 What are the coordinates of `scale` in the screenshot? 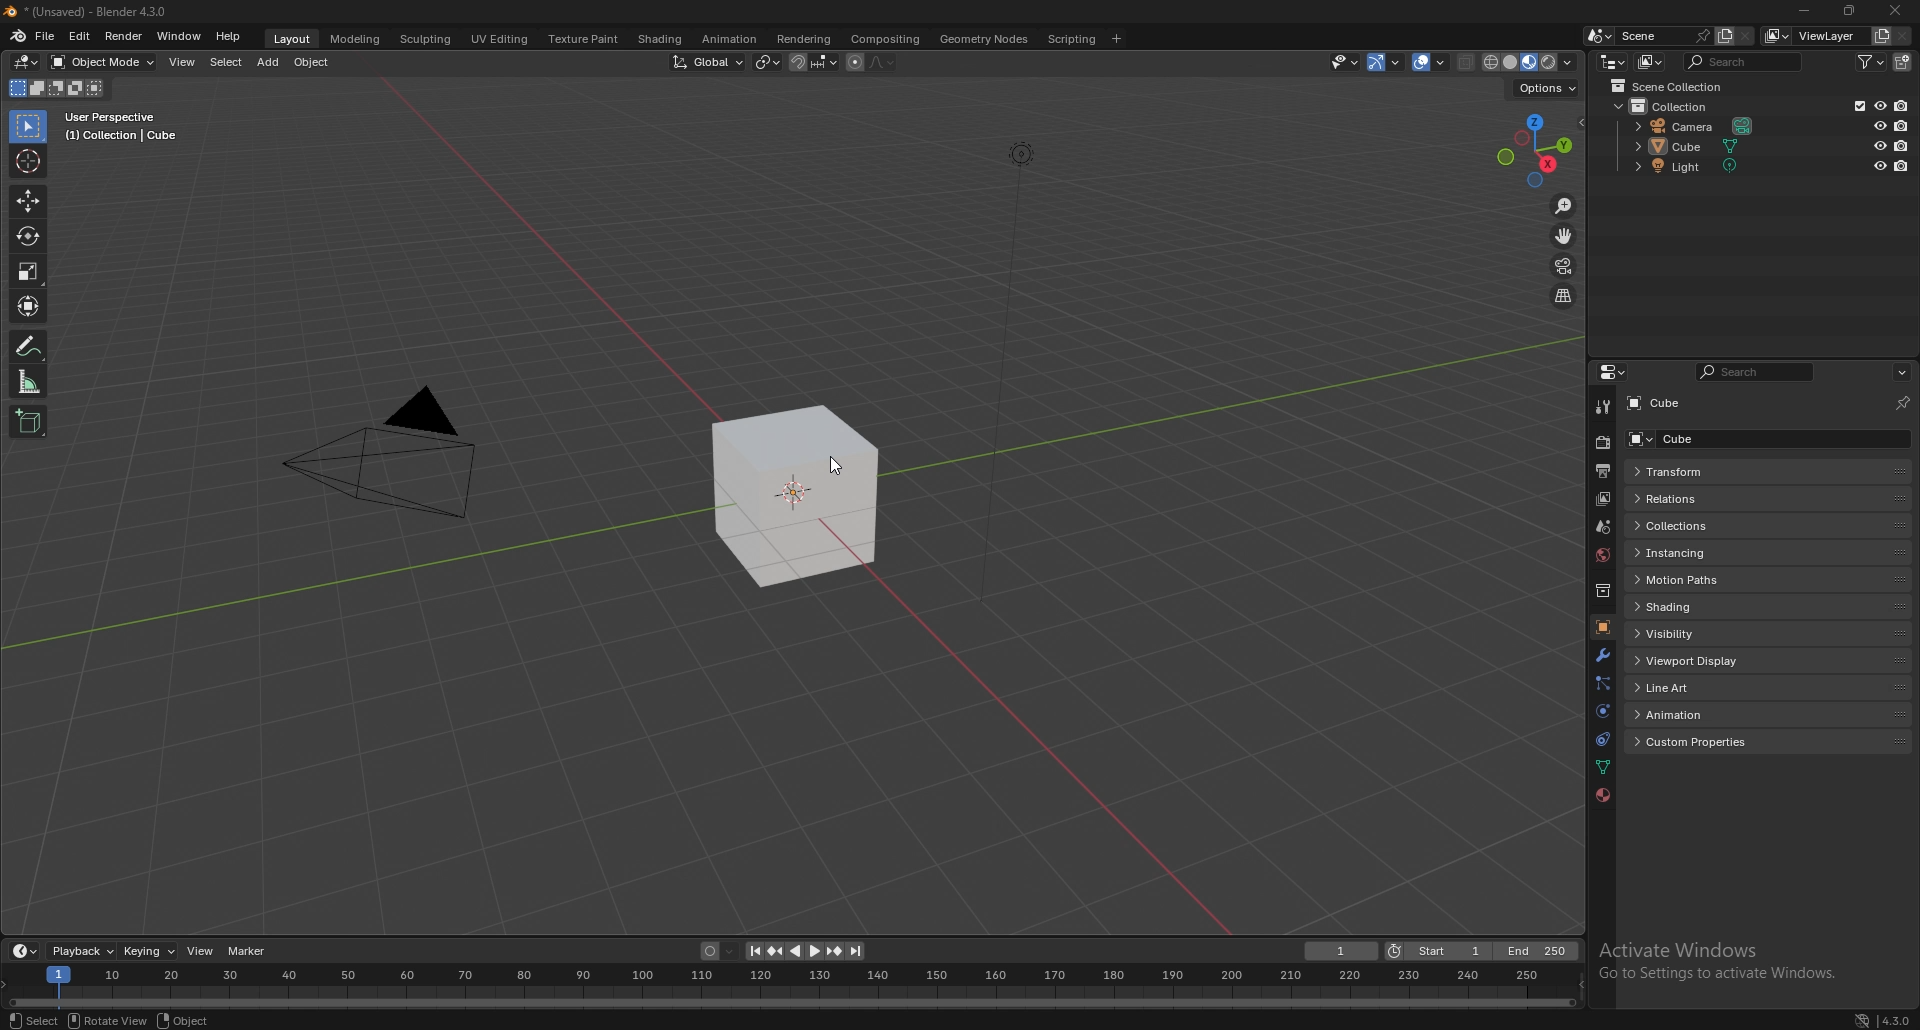 It's located at (26, 270).